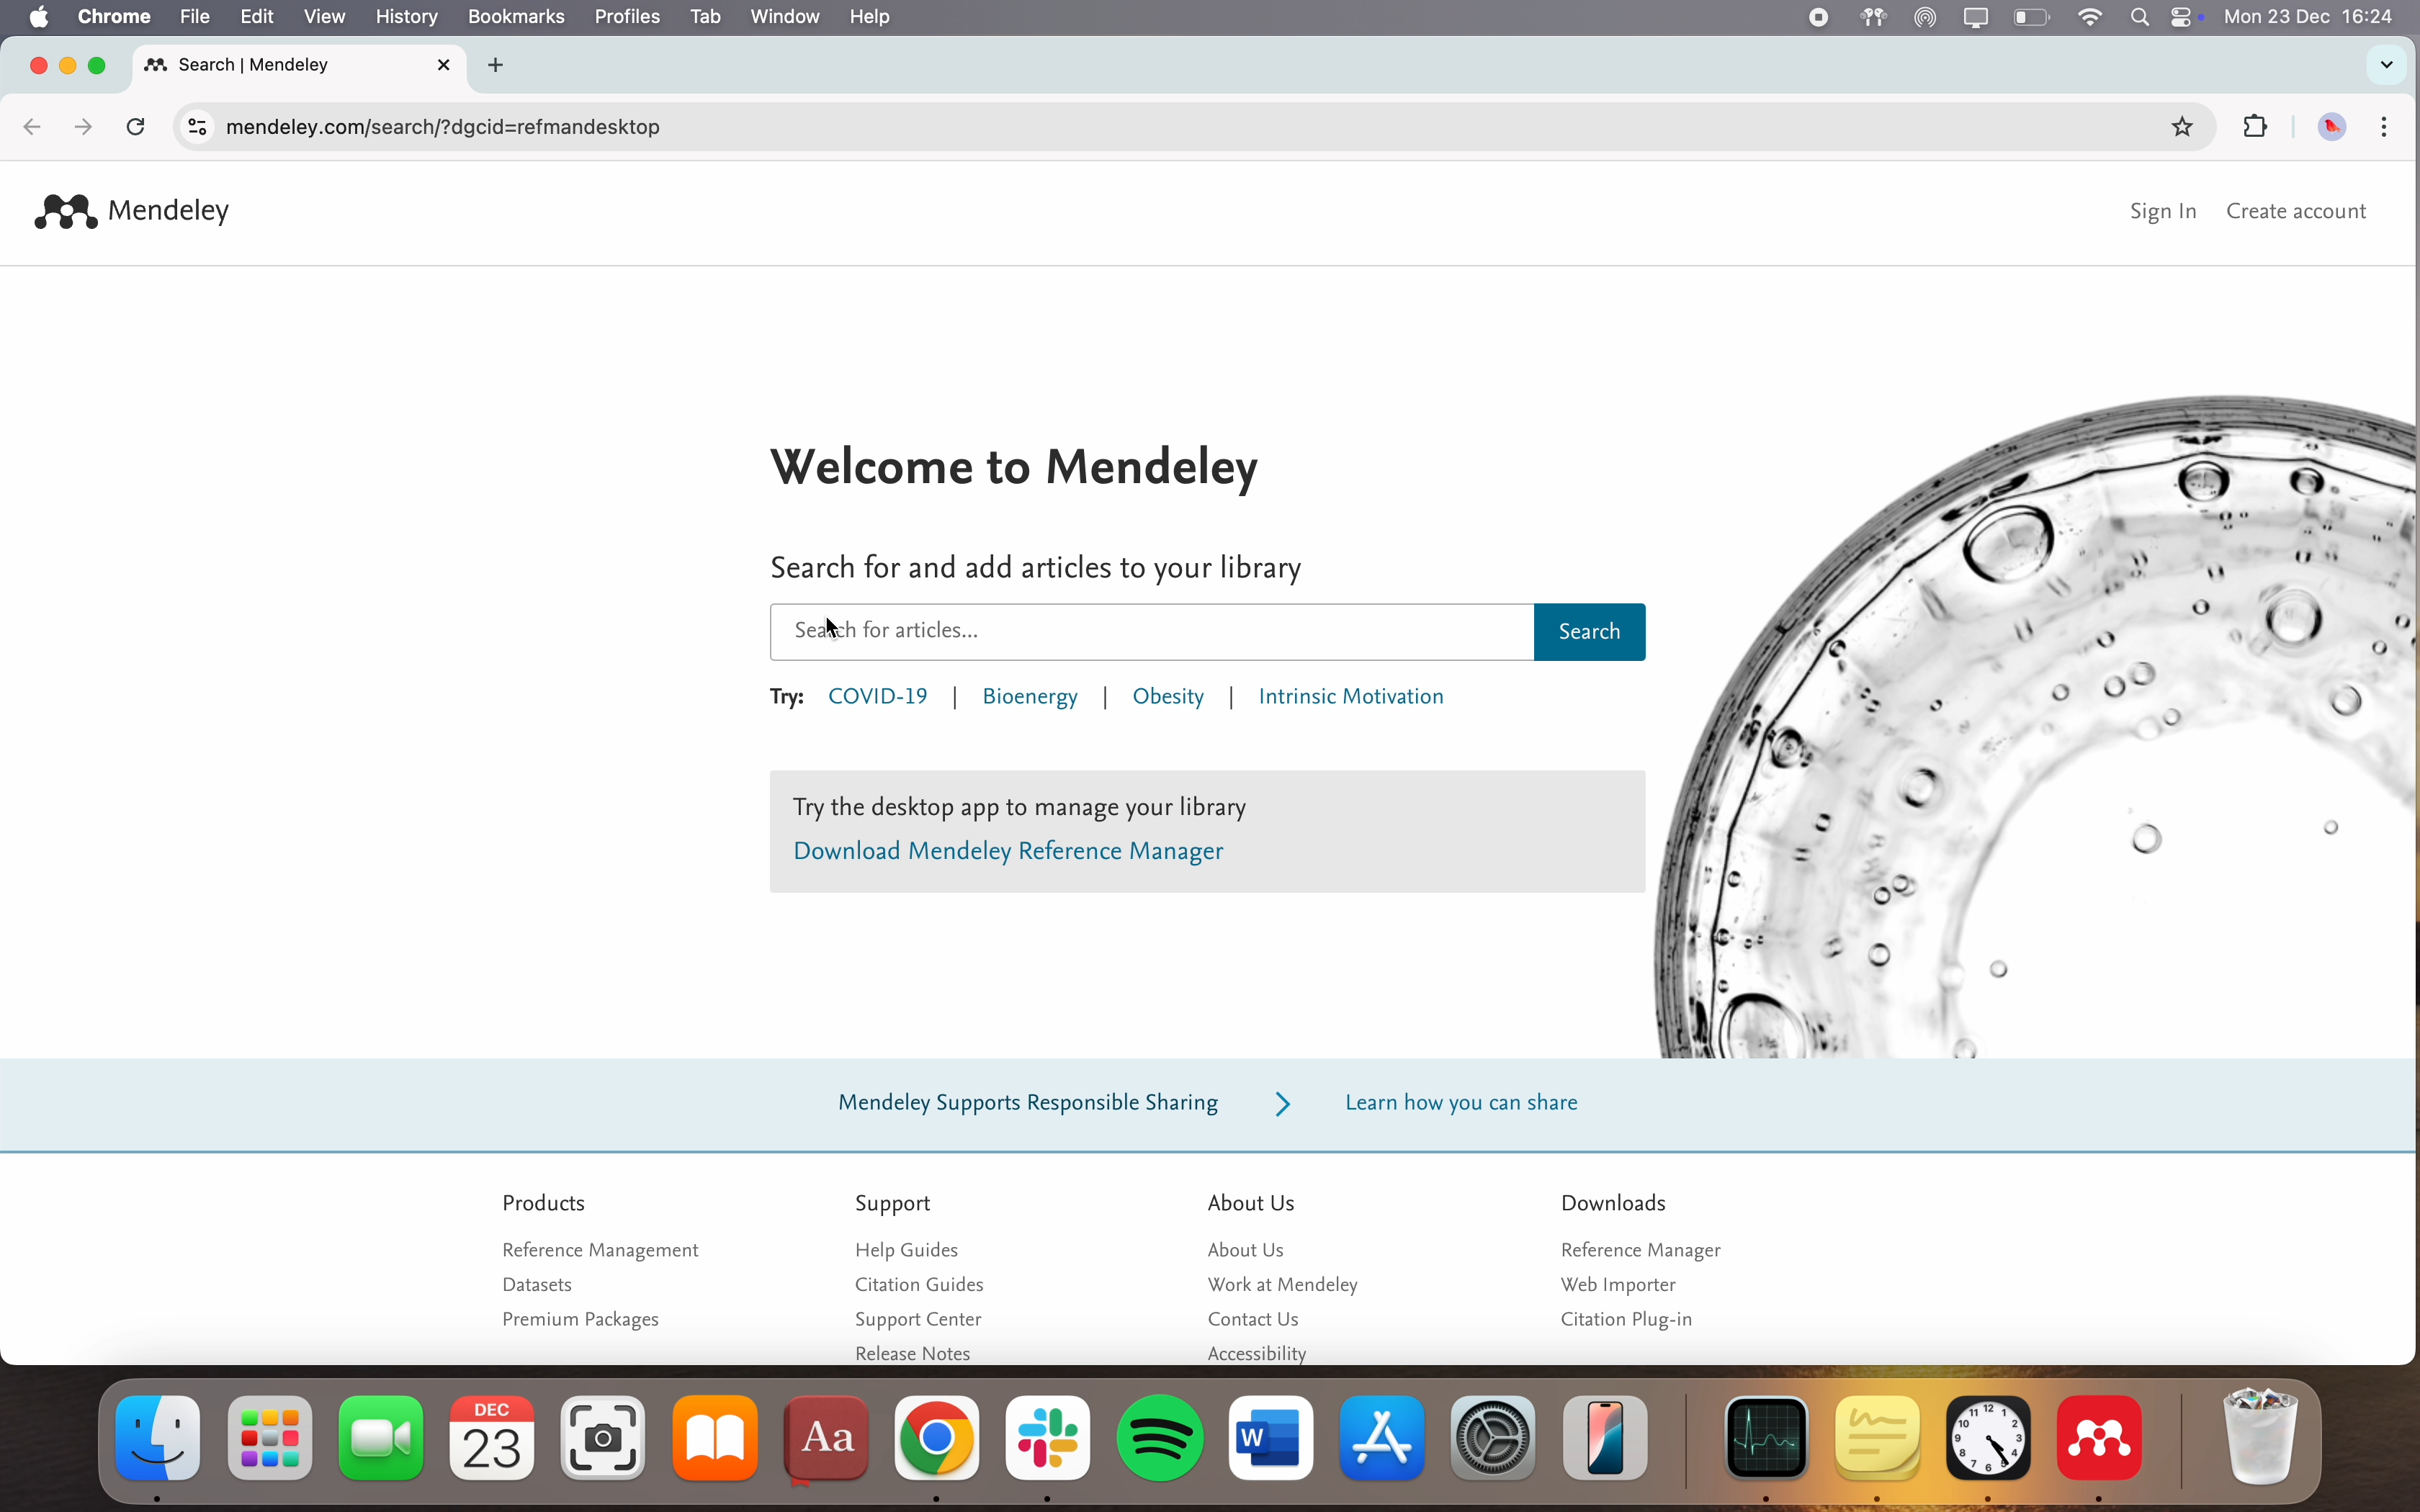  What do you see at coordinates (2387, 65) in the screenshot?
I see `search tabs` at bounding box center [2387, 65].